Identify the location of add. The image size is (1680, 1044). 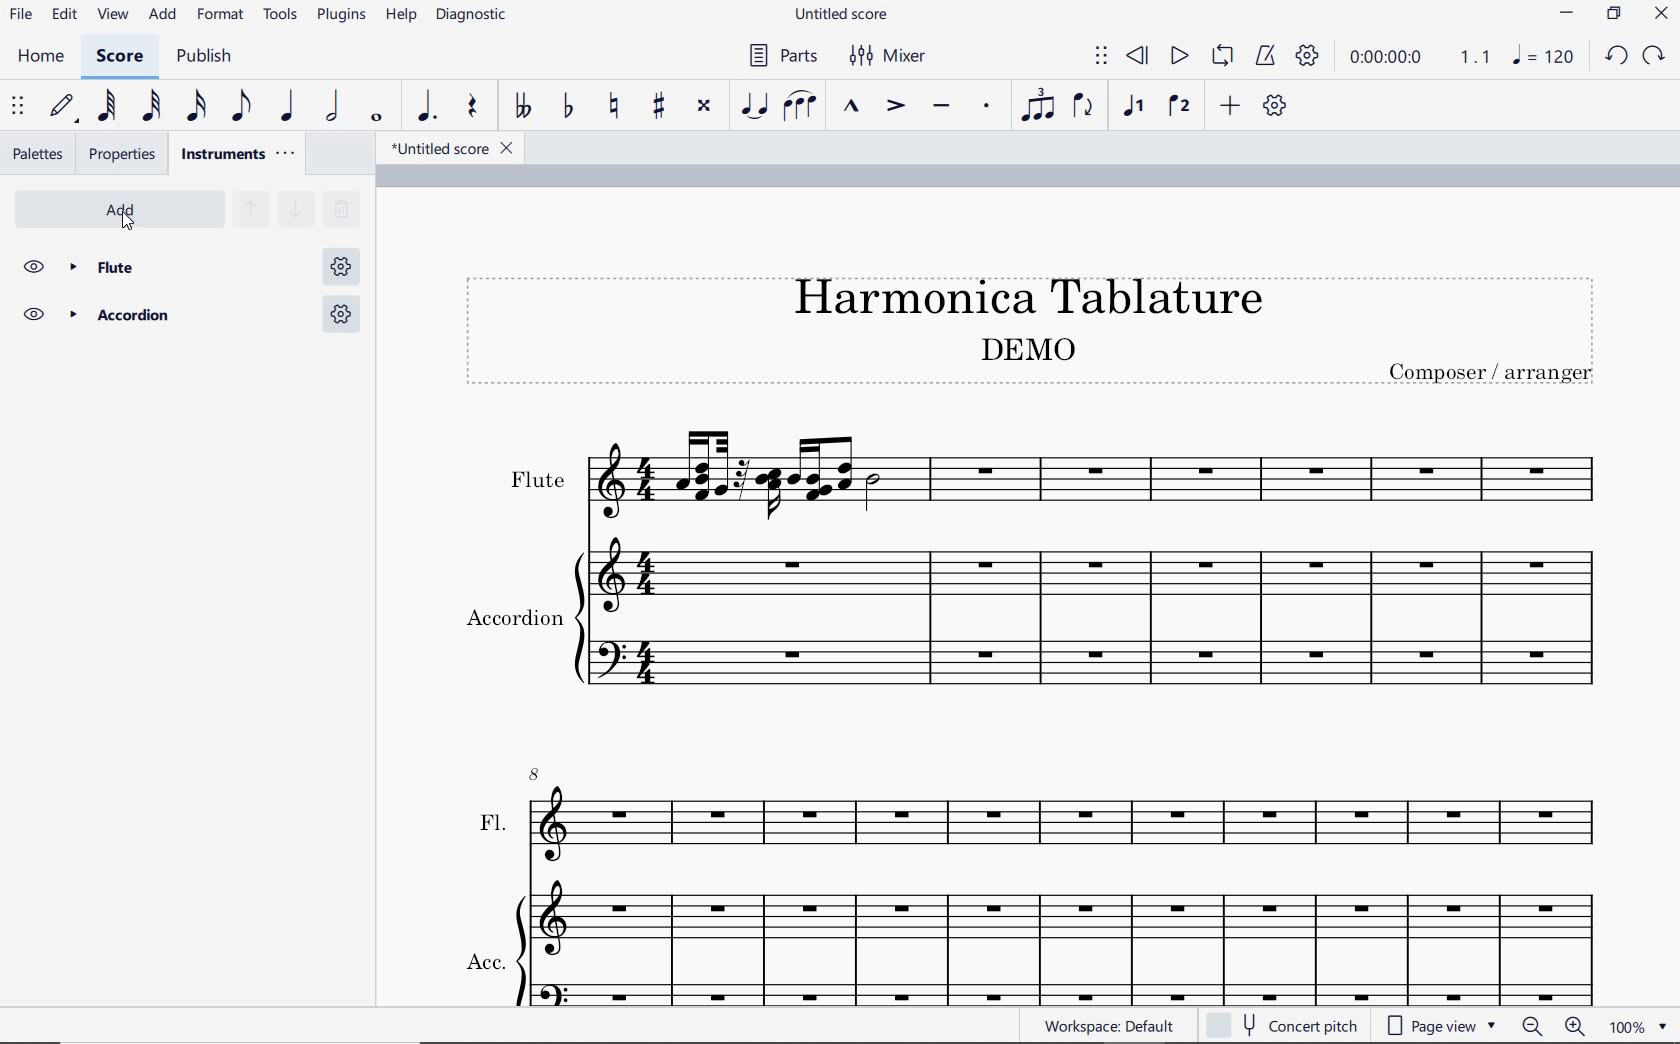
(125, 205).